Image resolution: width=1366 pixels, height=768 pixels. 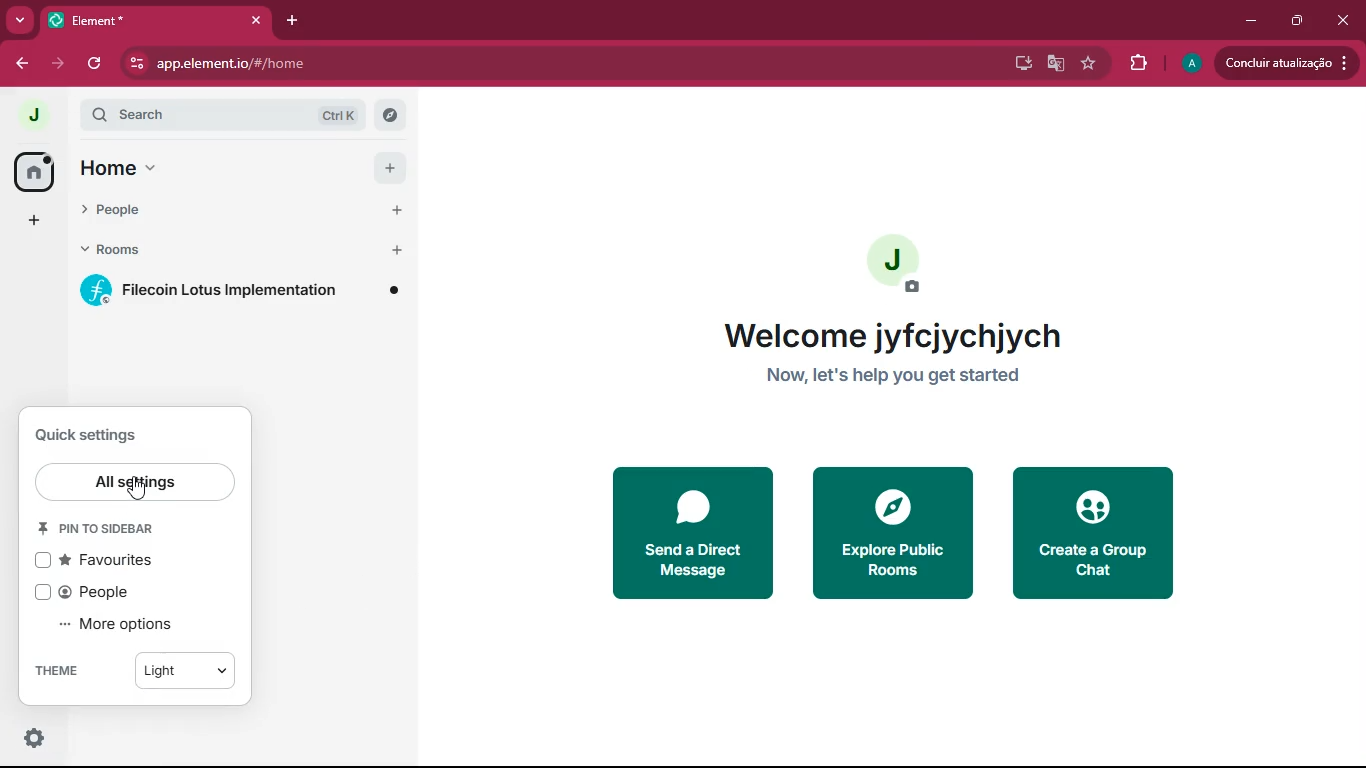 I want to click on add, so click(x=30, y=222).